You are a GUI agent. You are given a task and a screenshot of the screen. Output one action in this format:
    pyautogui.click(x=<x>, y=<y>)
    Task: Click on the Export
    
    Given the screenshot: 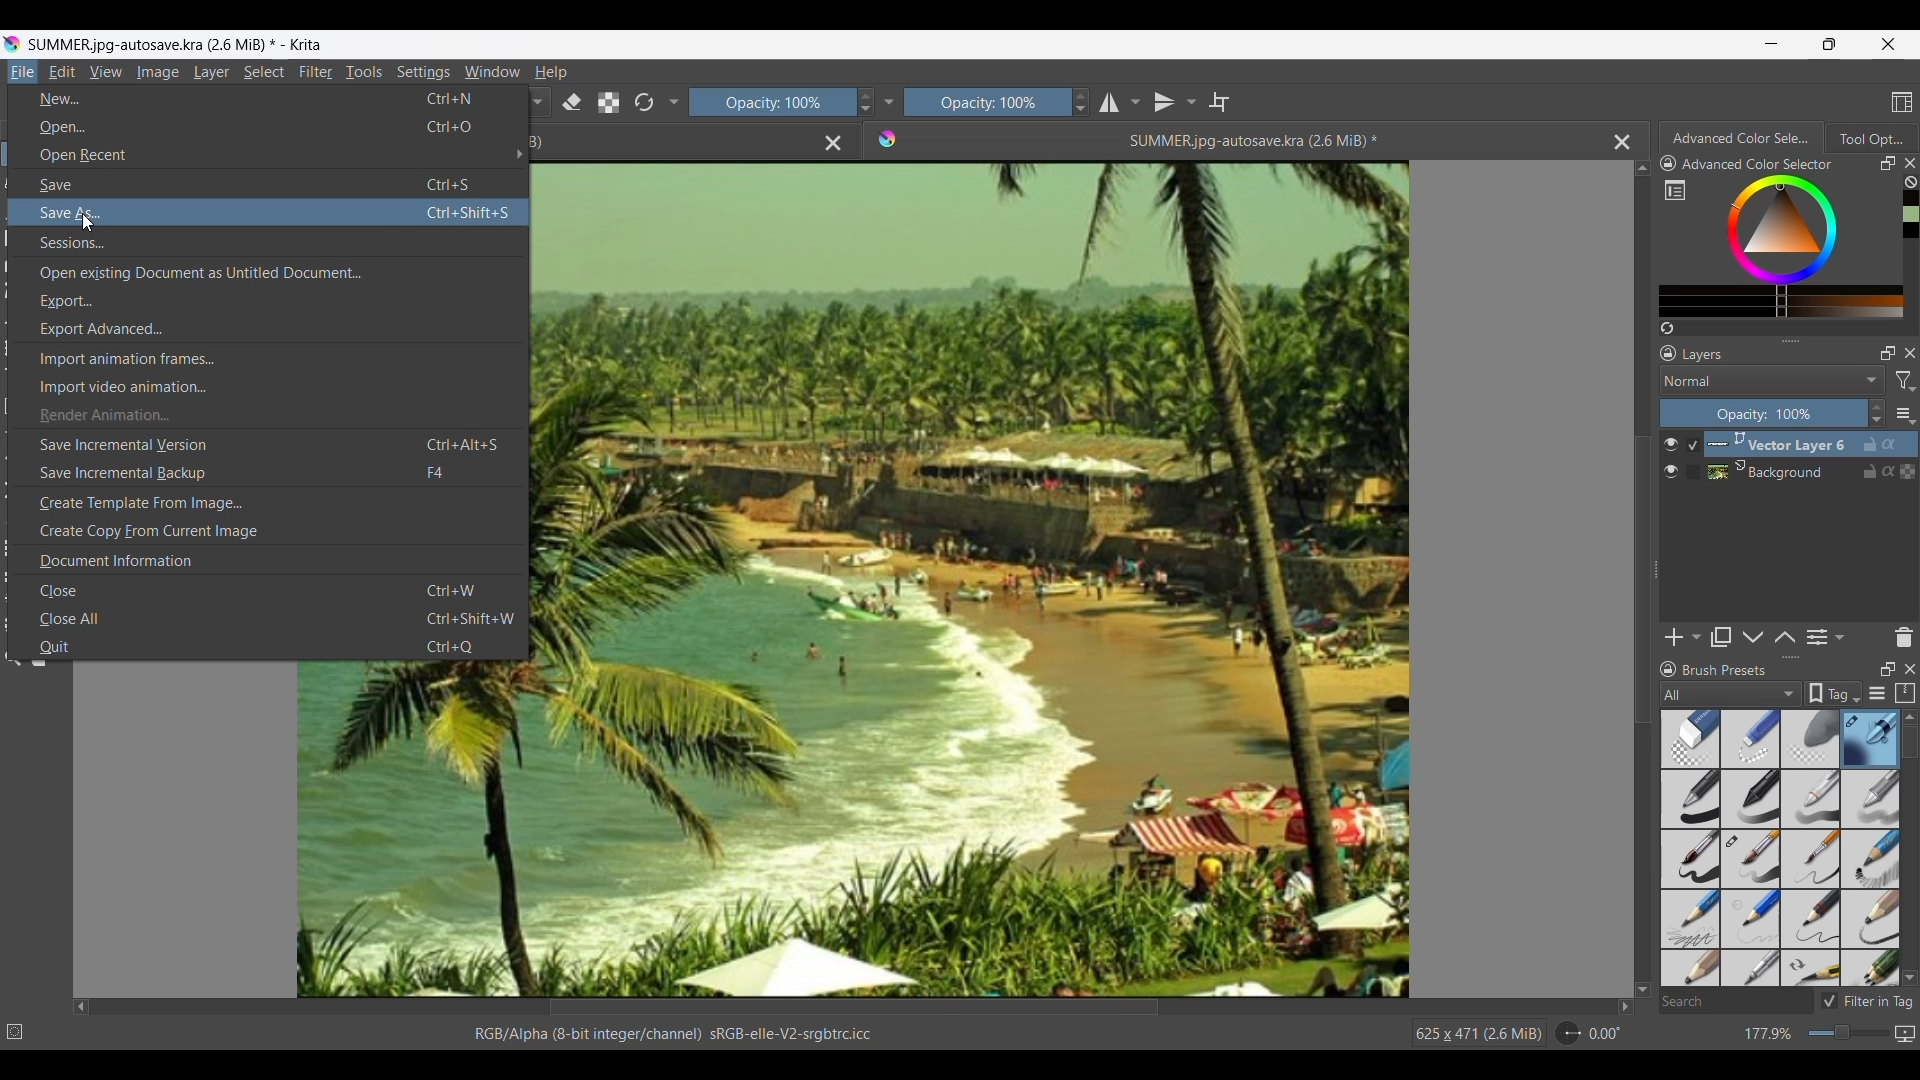 What is the action you would take?
    pyautogui.click(x=270, y=300)
    